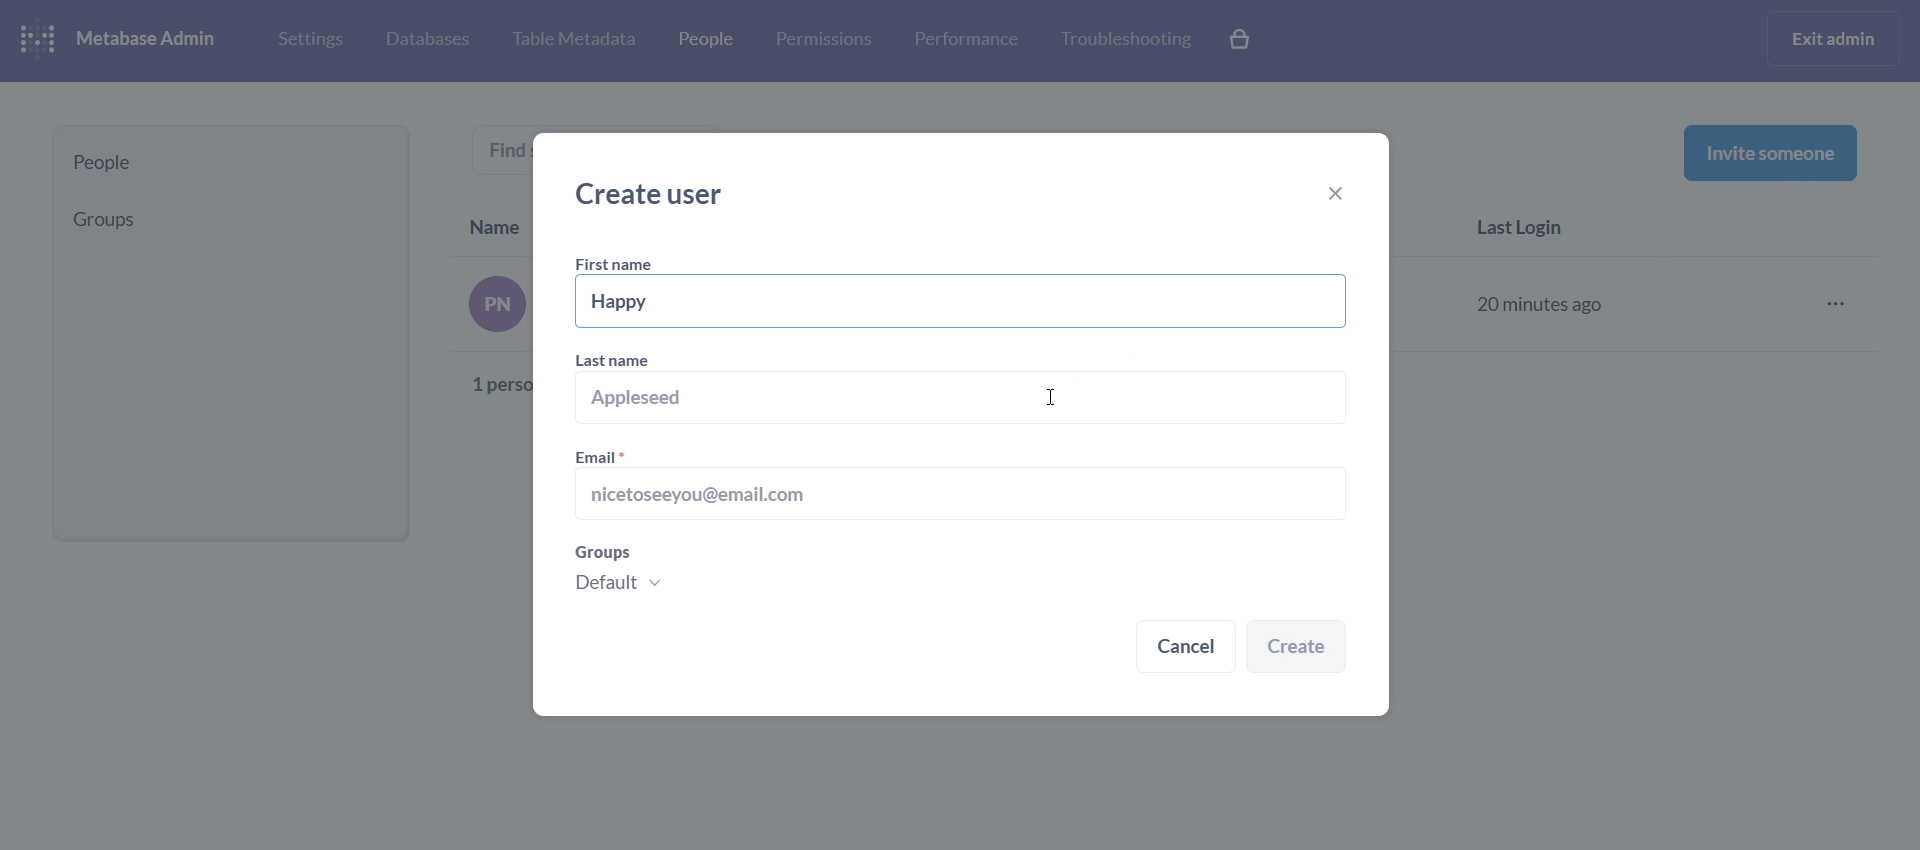  I want to click on cancel, so click(1186, 649).